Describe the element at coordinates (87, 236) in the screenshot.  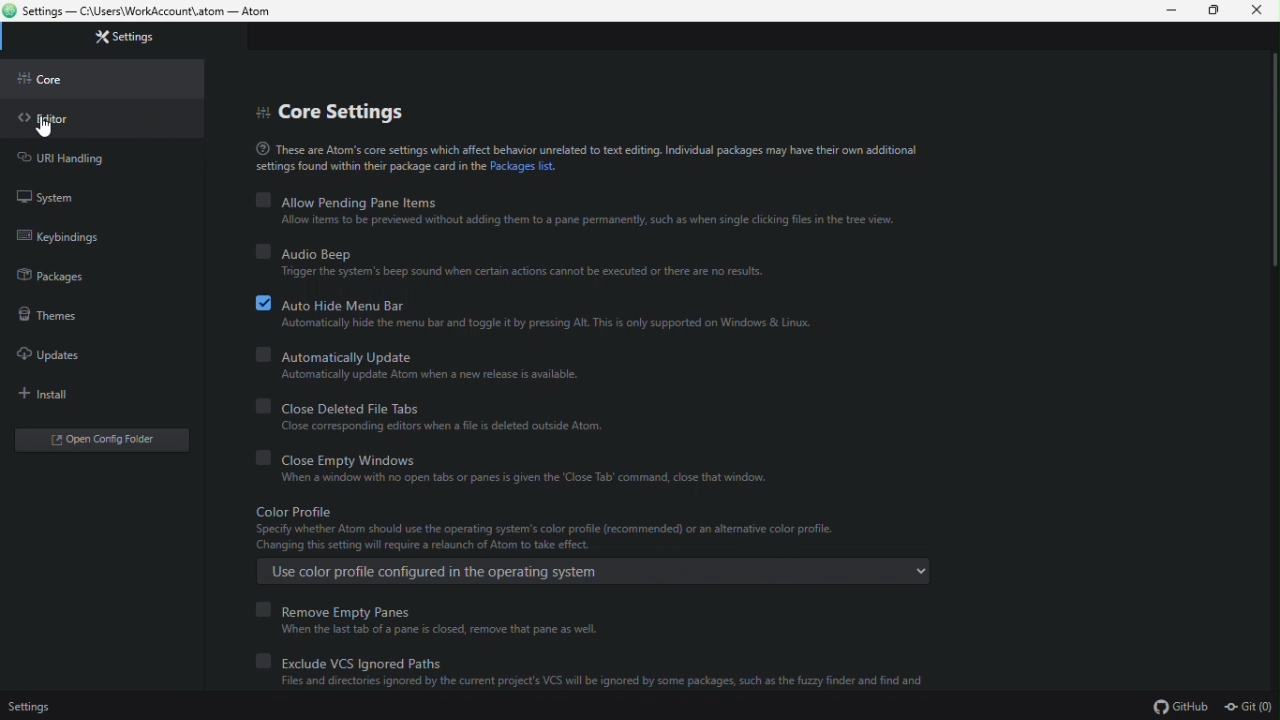
I see `keybindings` at that location.